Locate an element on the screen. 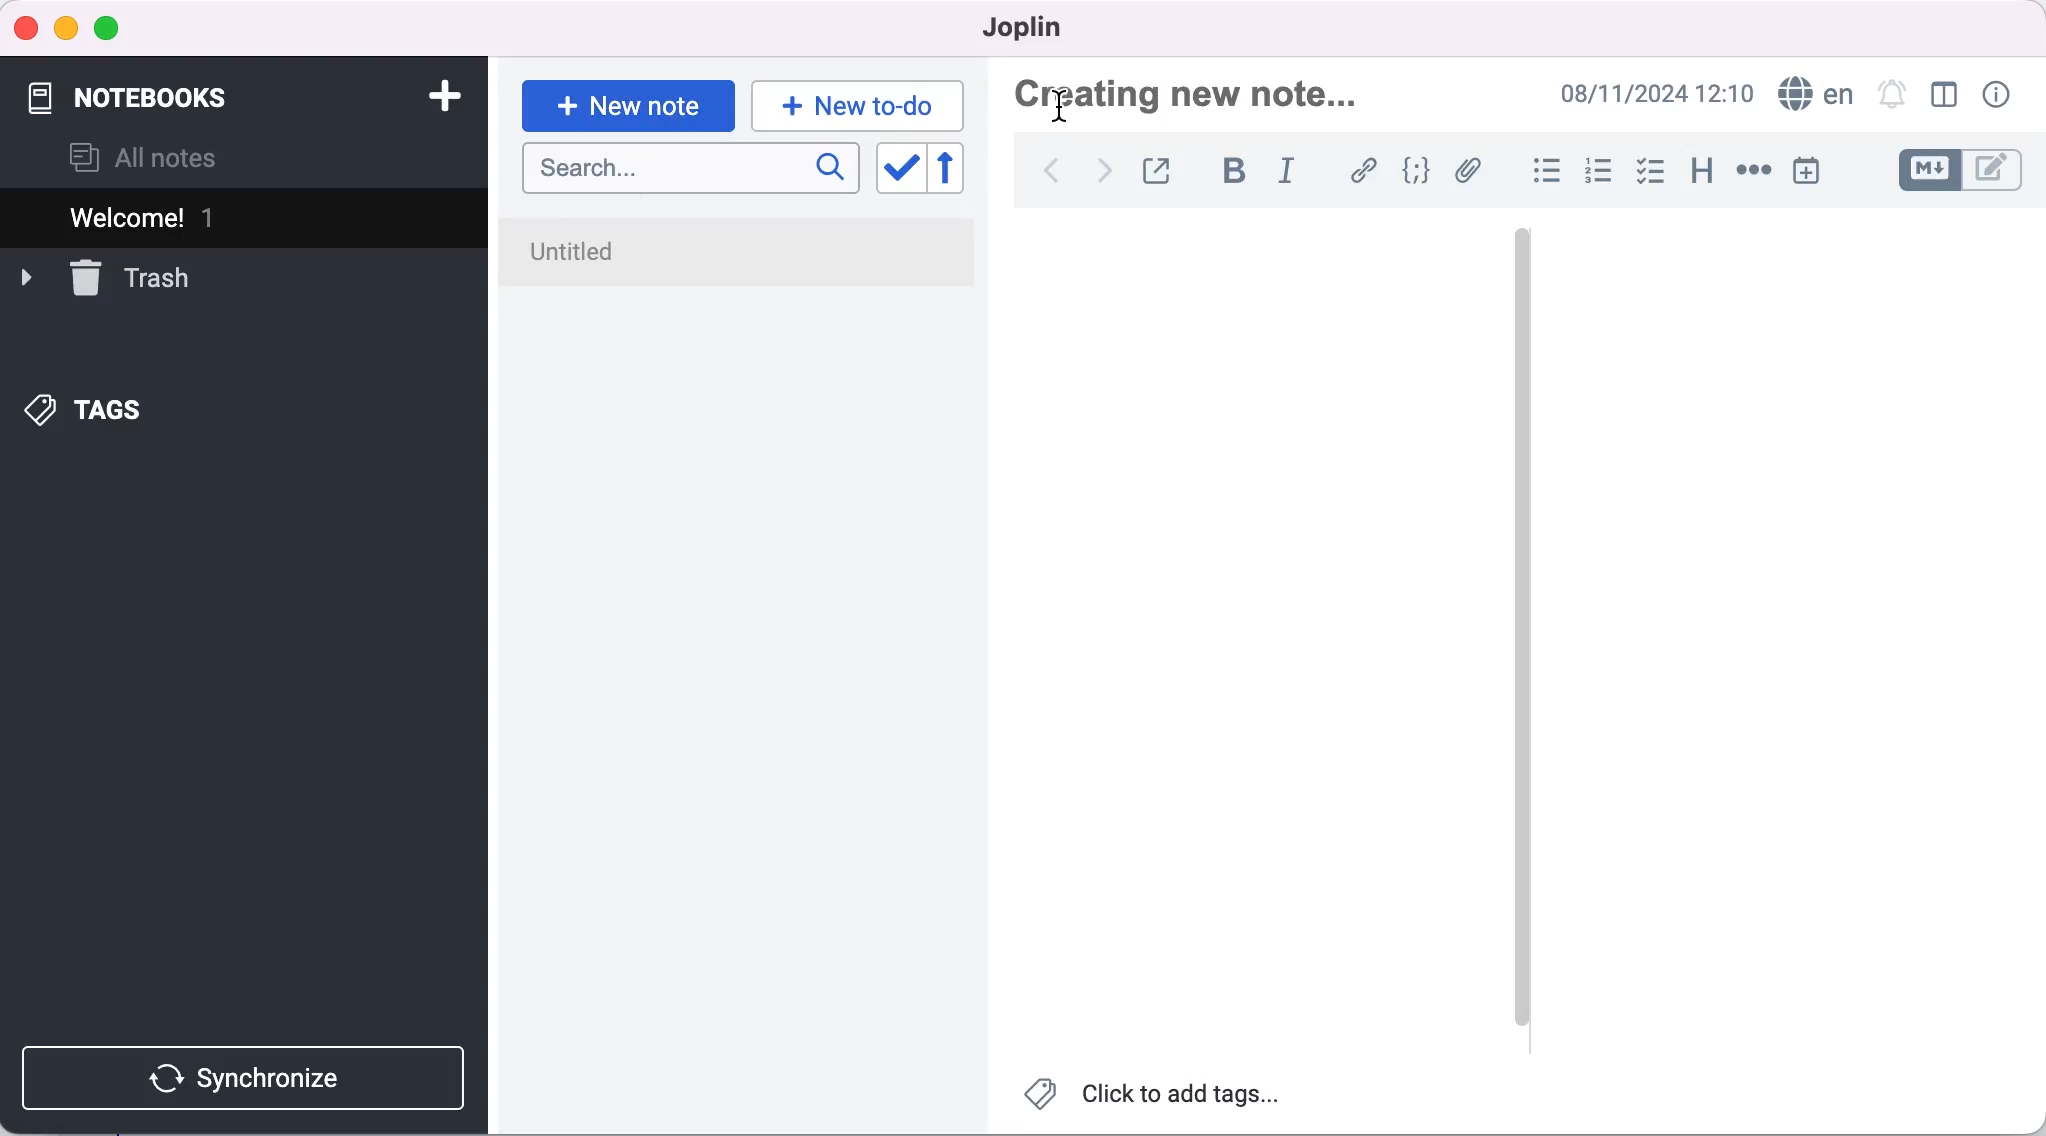  untitled note is located at coordinates (735, 252).